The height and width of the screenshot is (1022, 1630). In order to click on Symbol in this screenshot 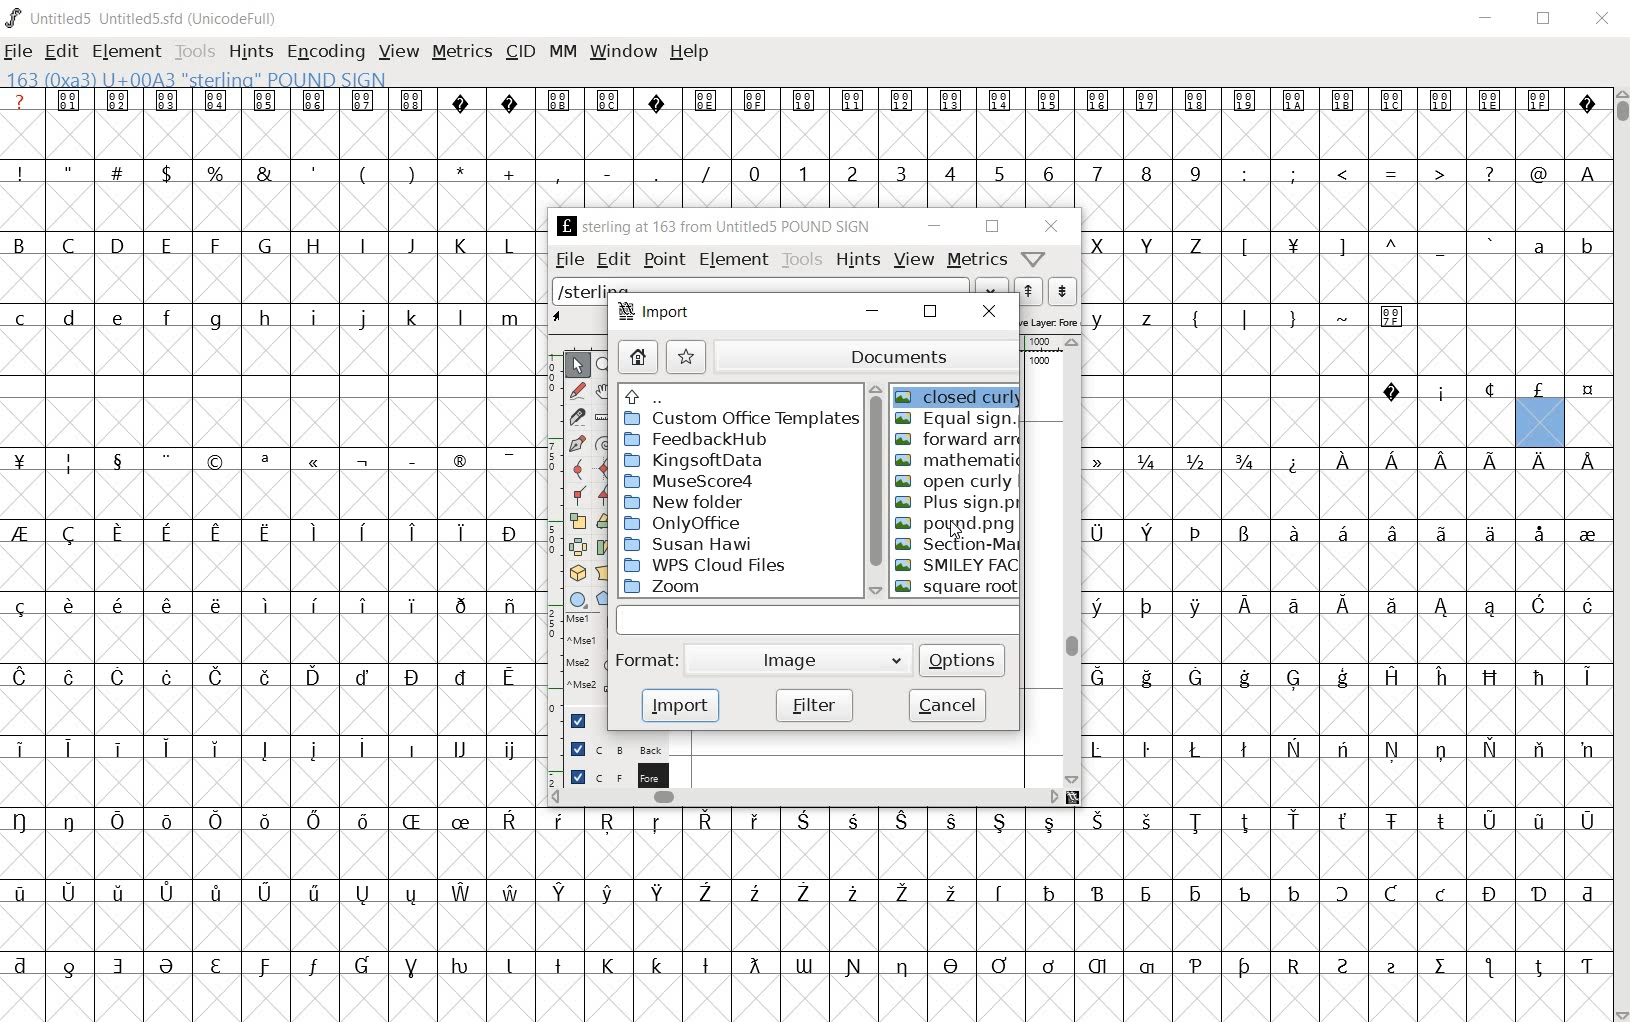, I will do `click(458, 824)`.